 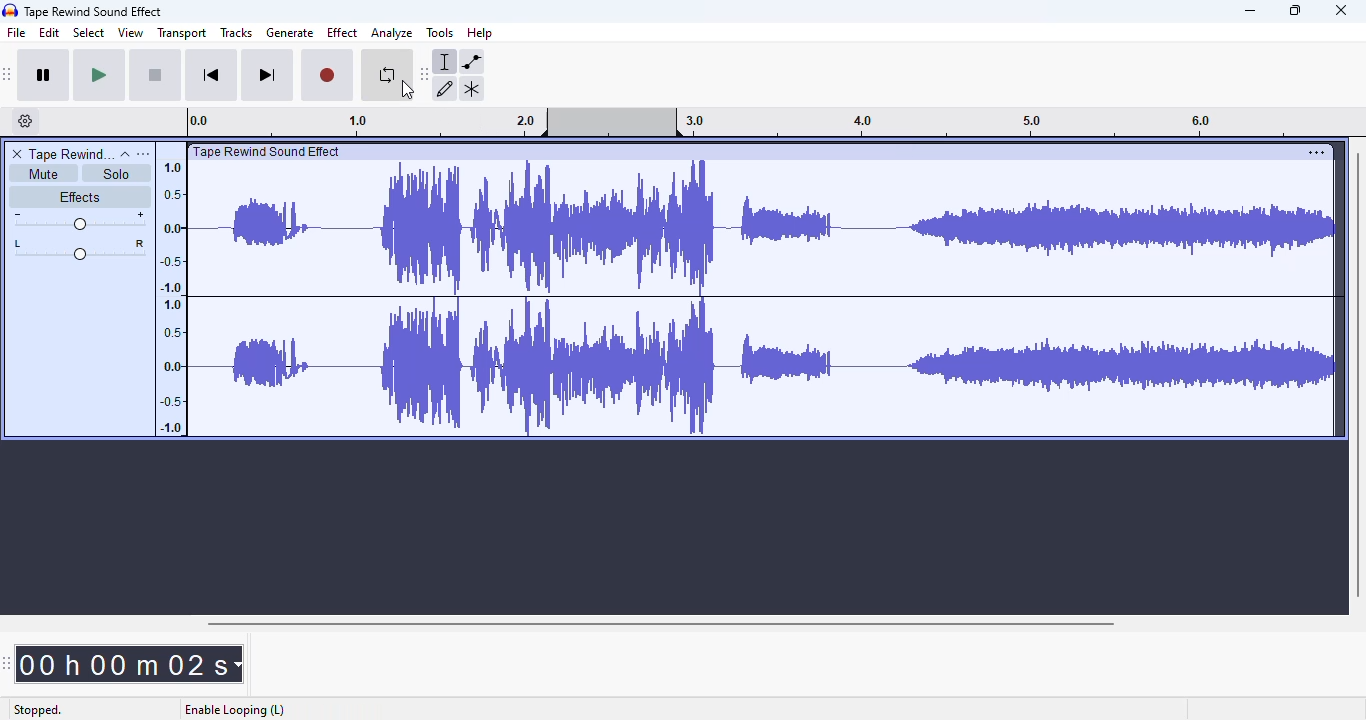 I want to click on collapse, so click(x=125, y=154).